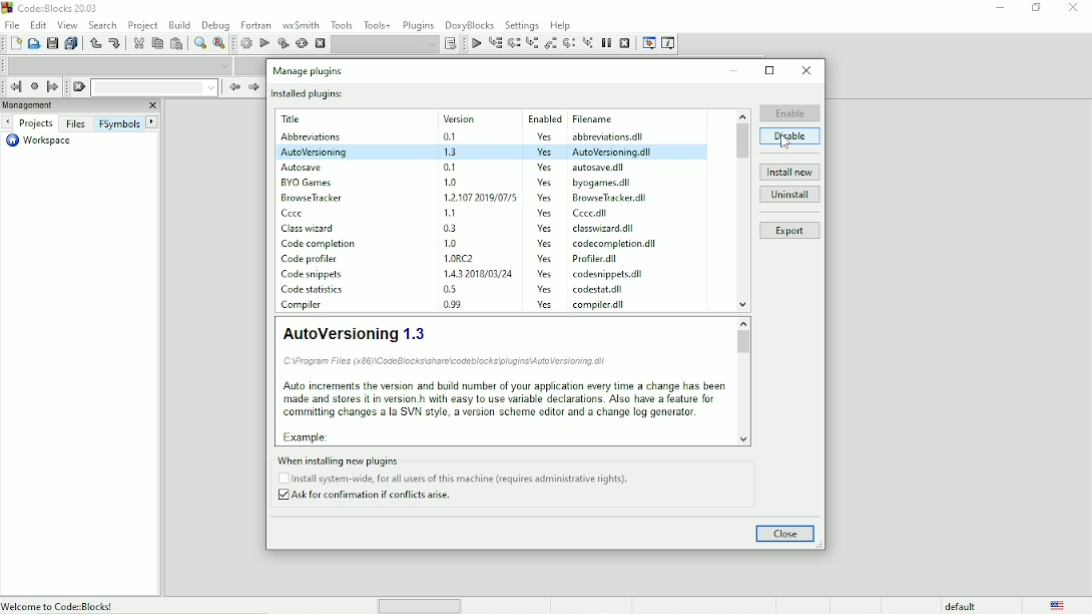 The height and width of the screenshot is (614, 1092). Describe the element at coordinates (452, 212) in the screenshot. I see `1.1` at that location.